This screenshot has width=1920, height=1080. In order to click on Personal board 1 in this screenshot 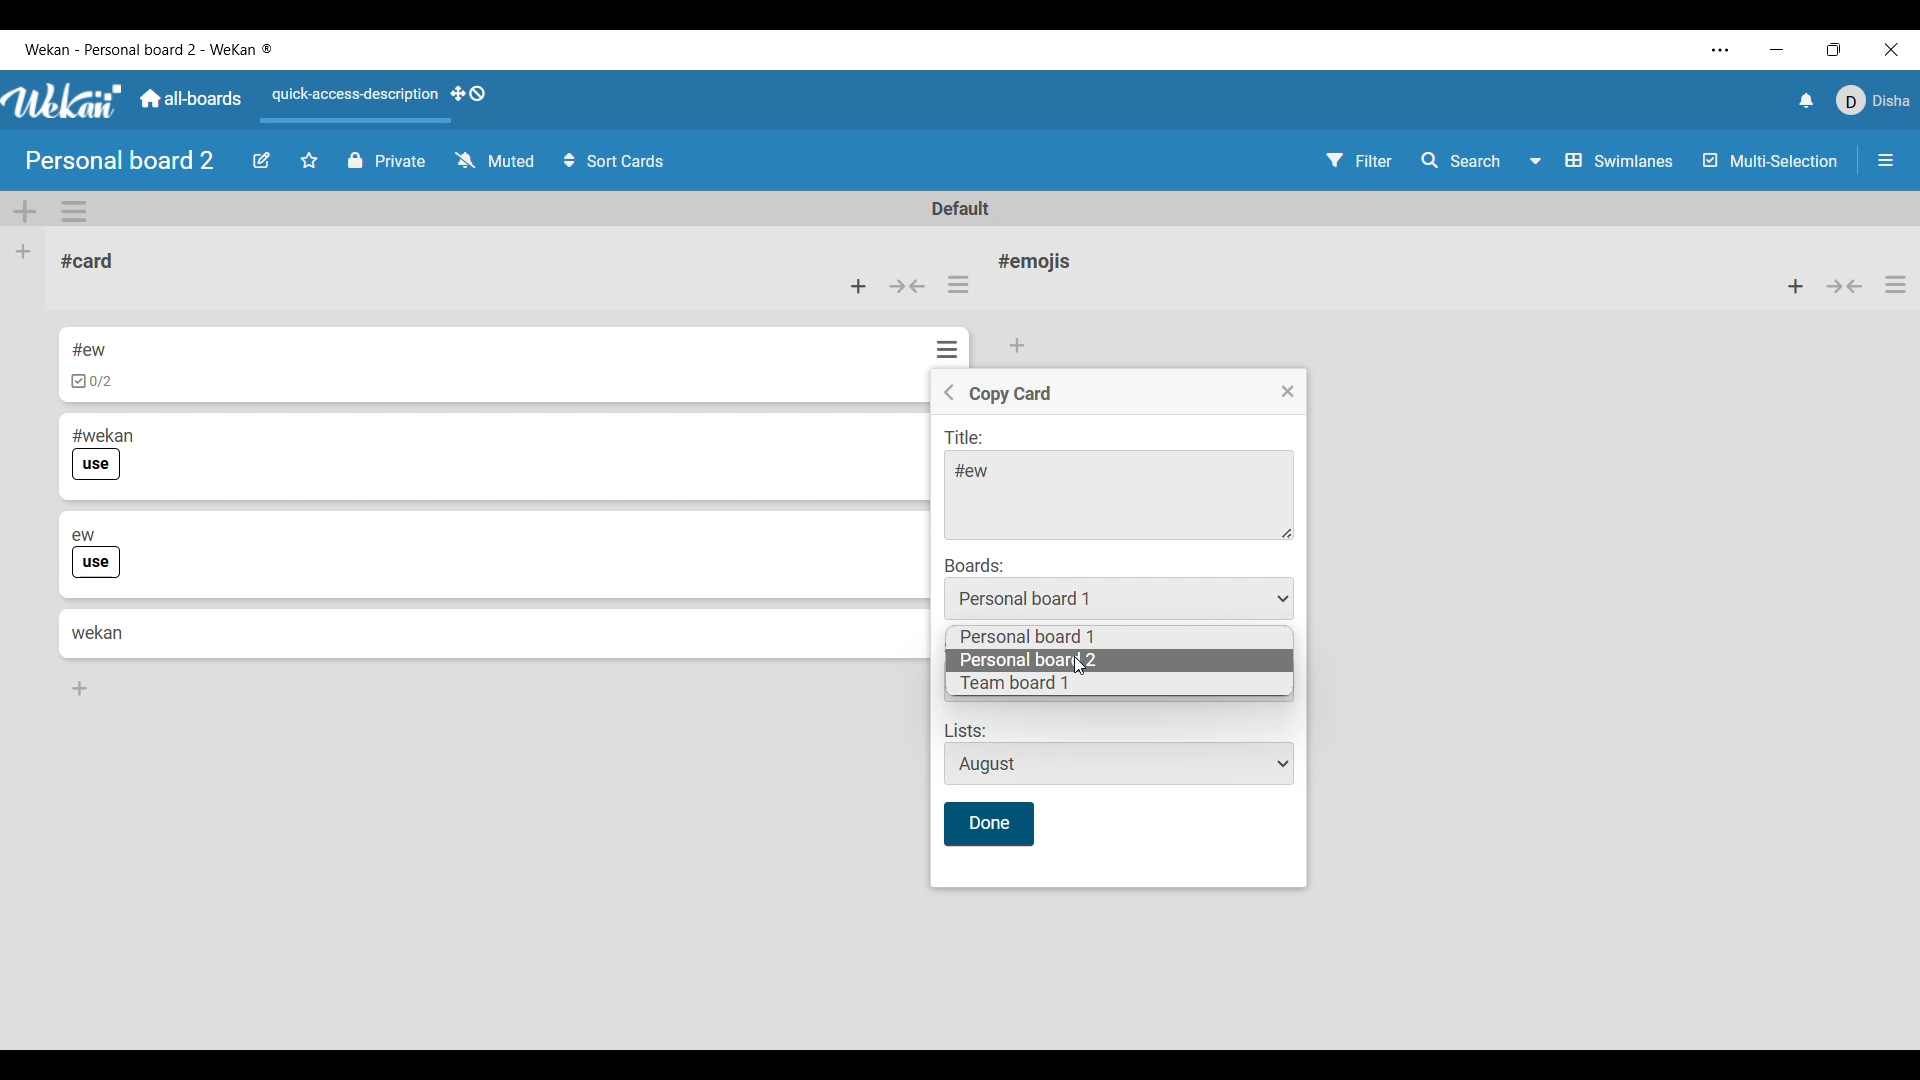, I will do `click(1121, 635)`.